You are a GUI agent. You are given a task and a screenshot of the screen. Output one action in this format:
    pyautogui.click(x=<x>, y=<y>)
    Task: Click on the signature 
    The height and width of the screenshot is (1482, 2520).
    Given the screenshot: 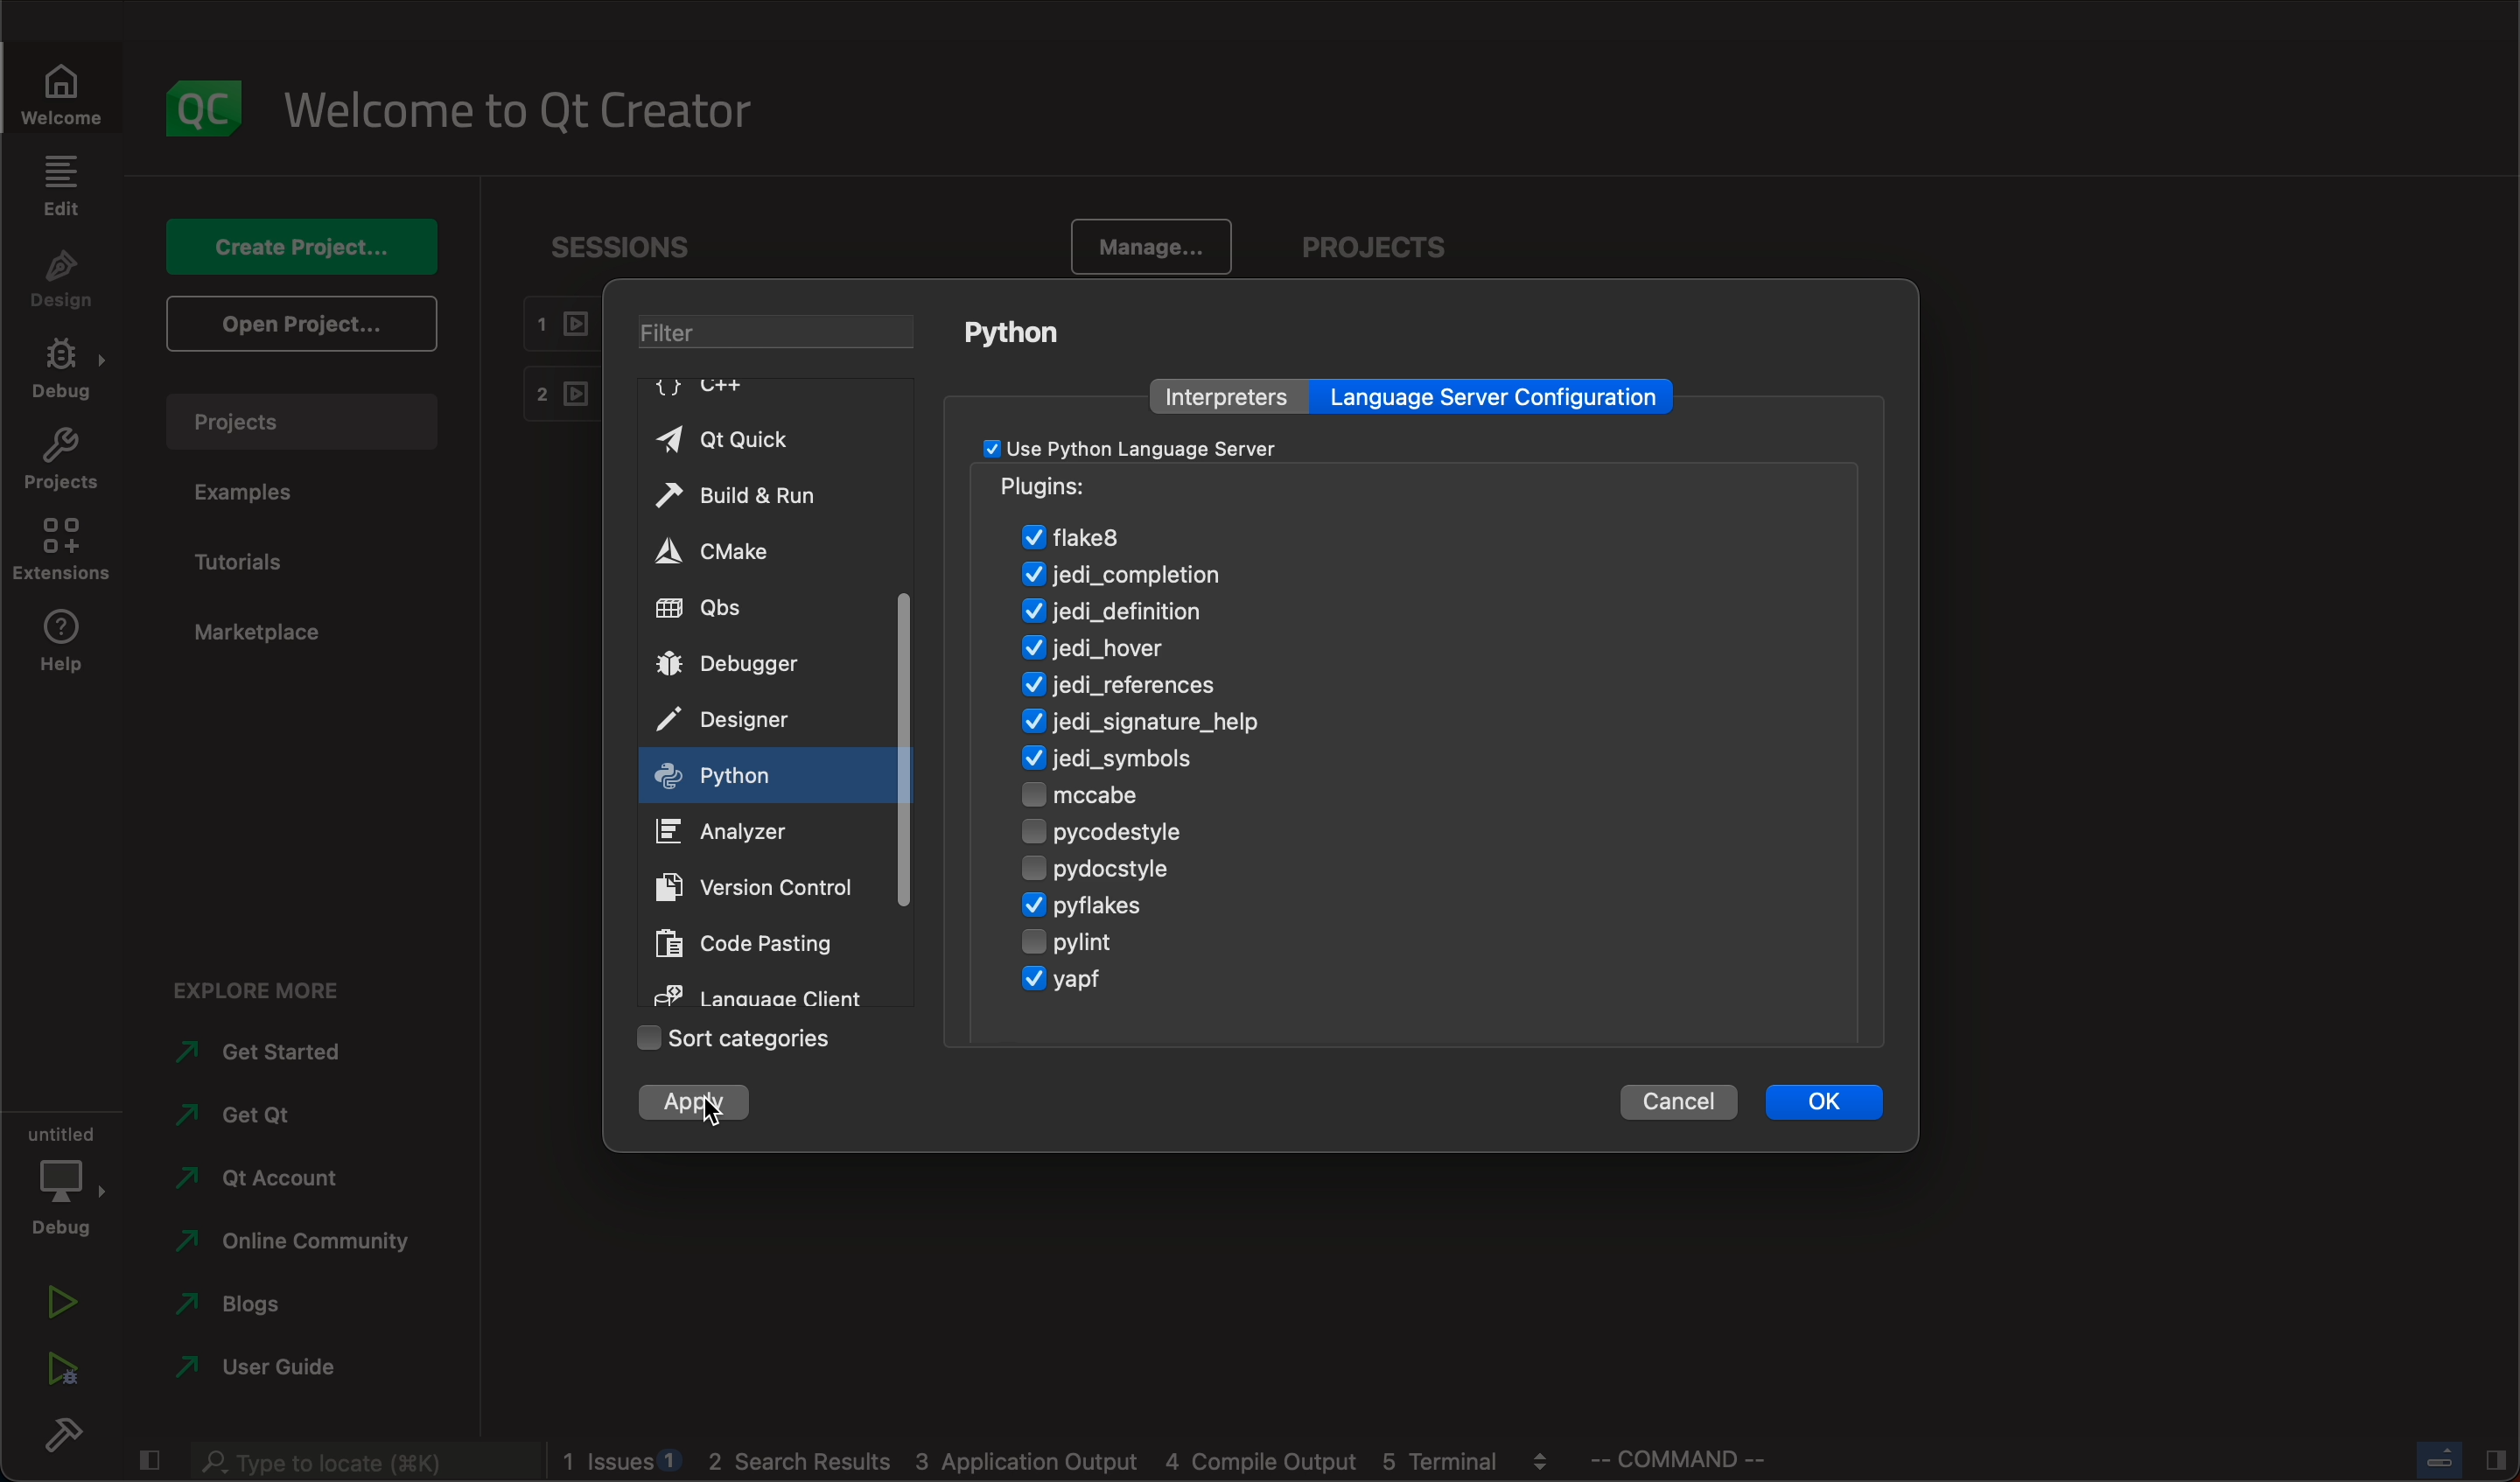 What is the action you would take?
    pyautogui.click(x=1158, y=726)
    